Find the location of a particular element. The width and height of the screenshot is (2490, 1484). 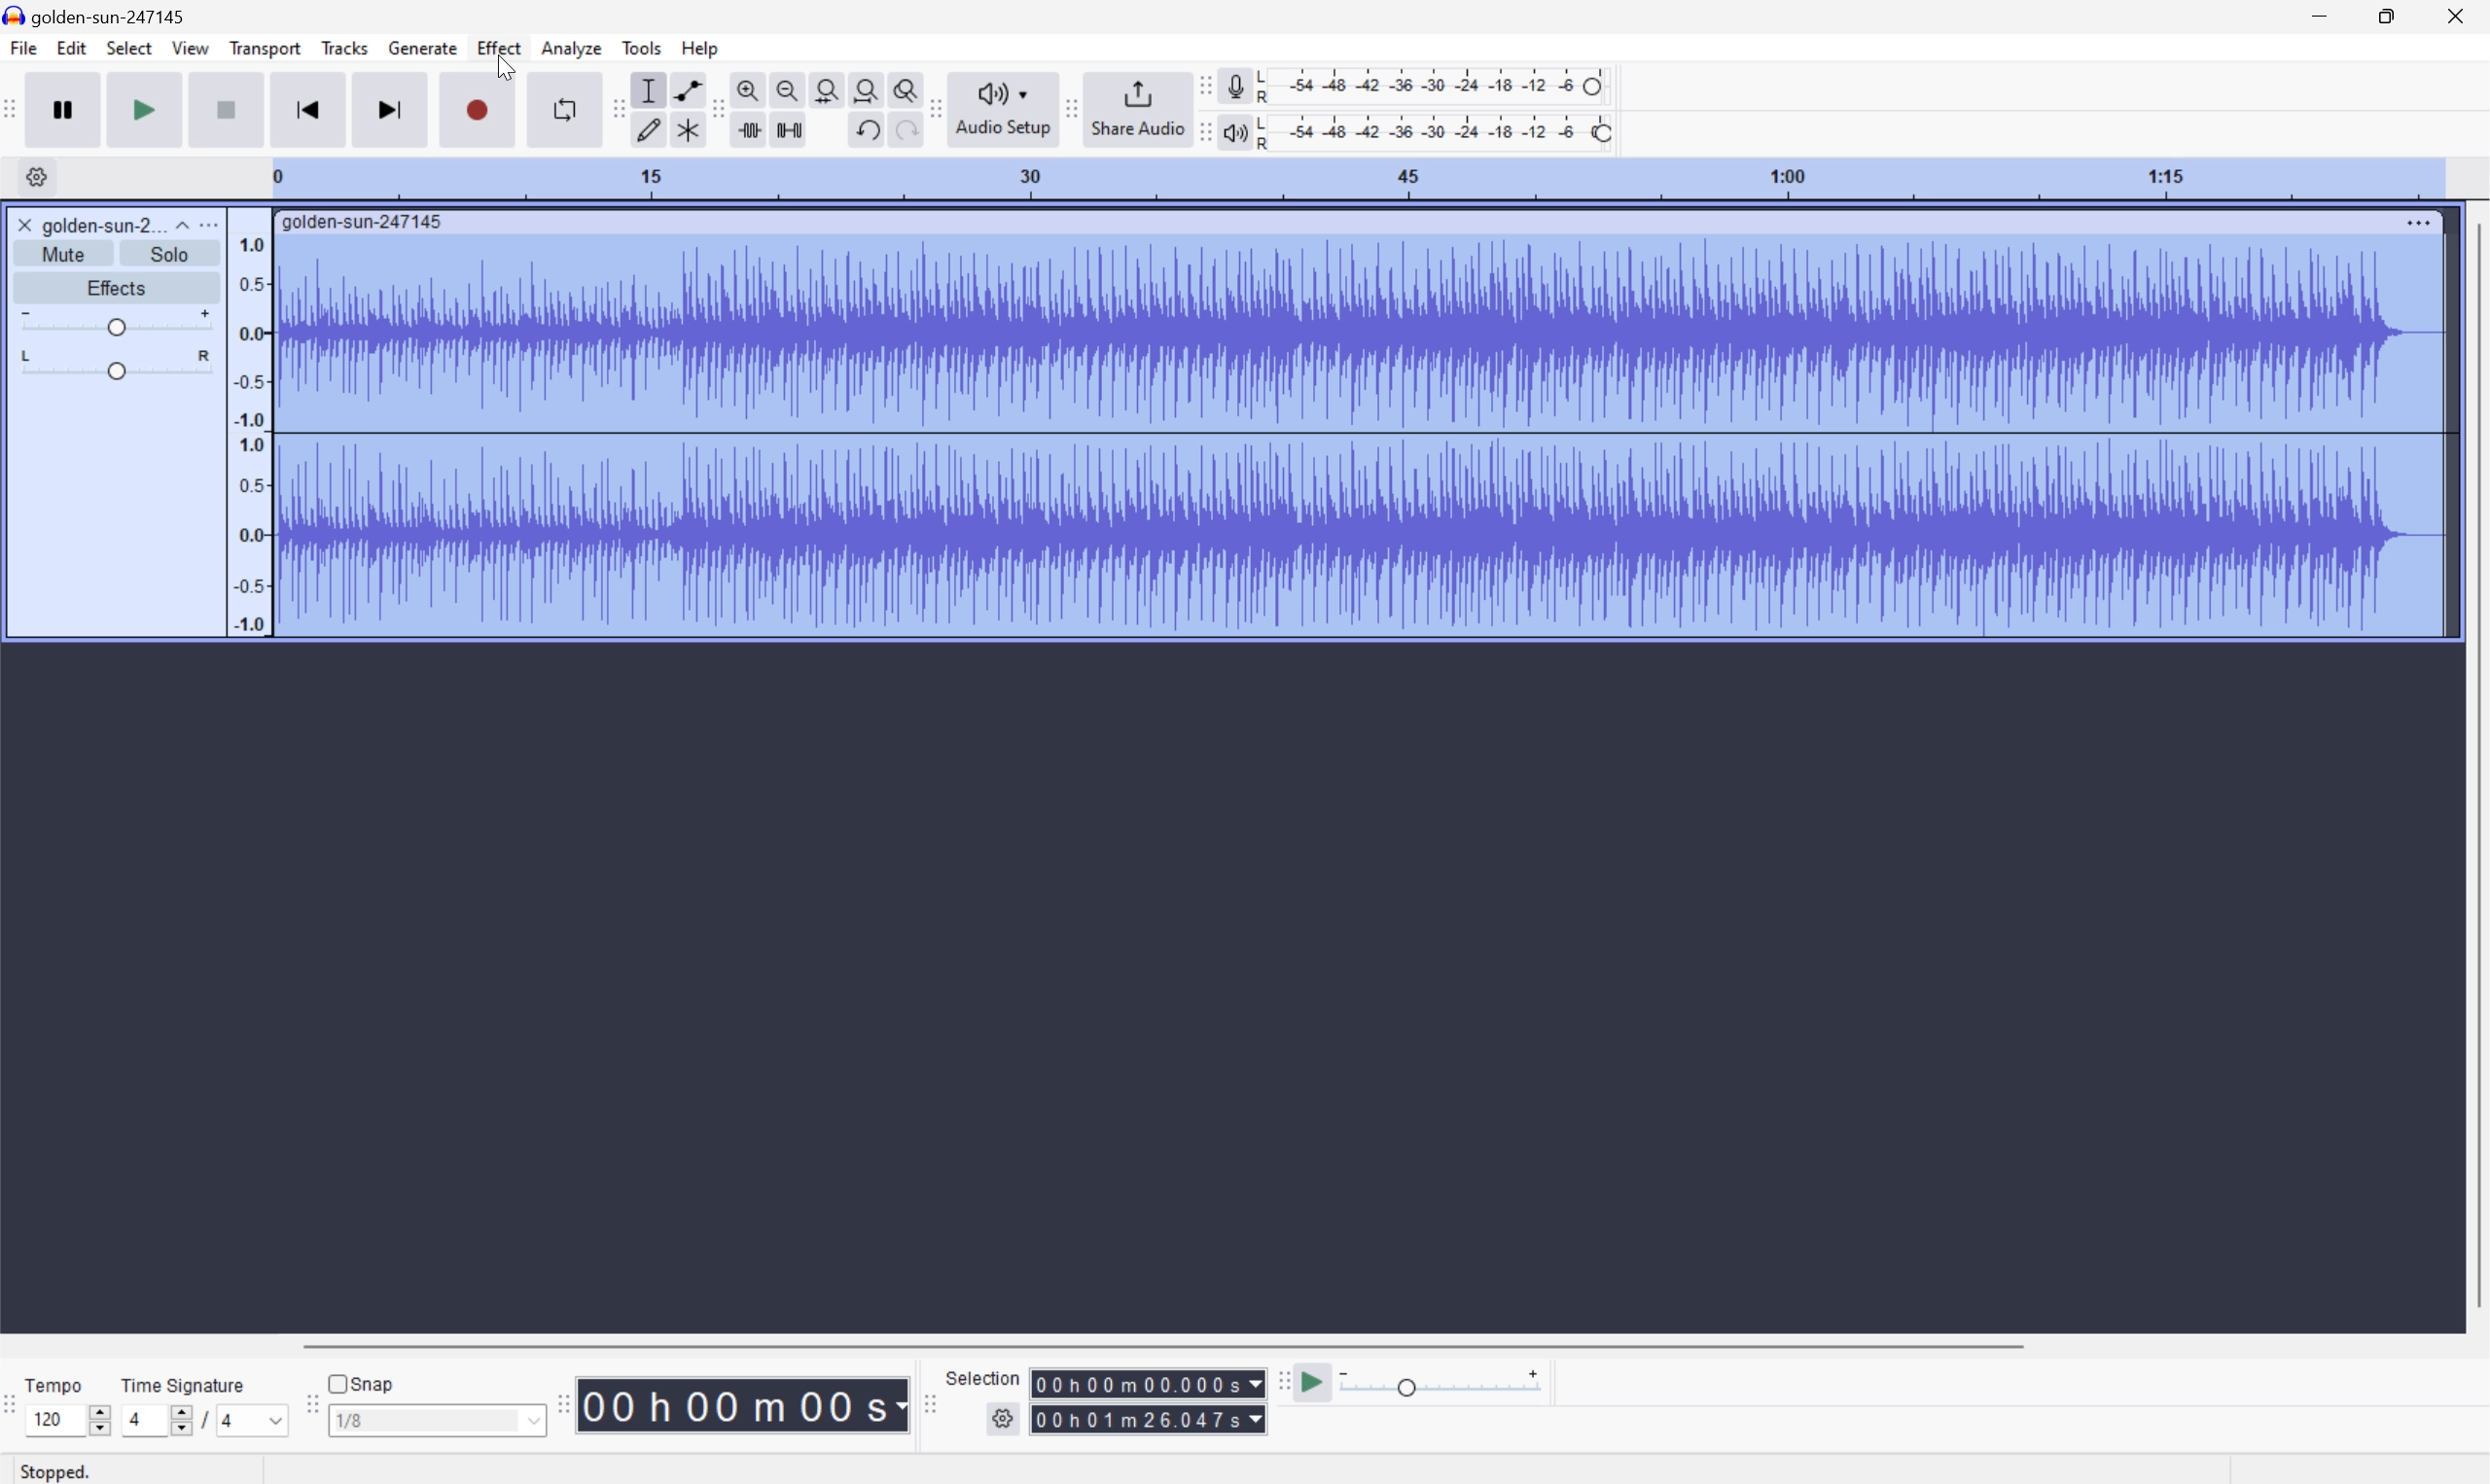

Scroll bar is located at coordinates (1174, 1342).